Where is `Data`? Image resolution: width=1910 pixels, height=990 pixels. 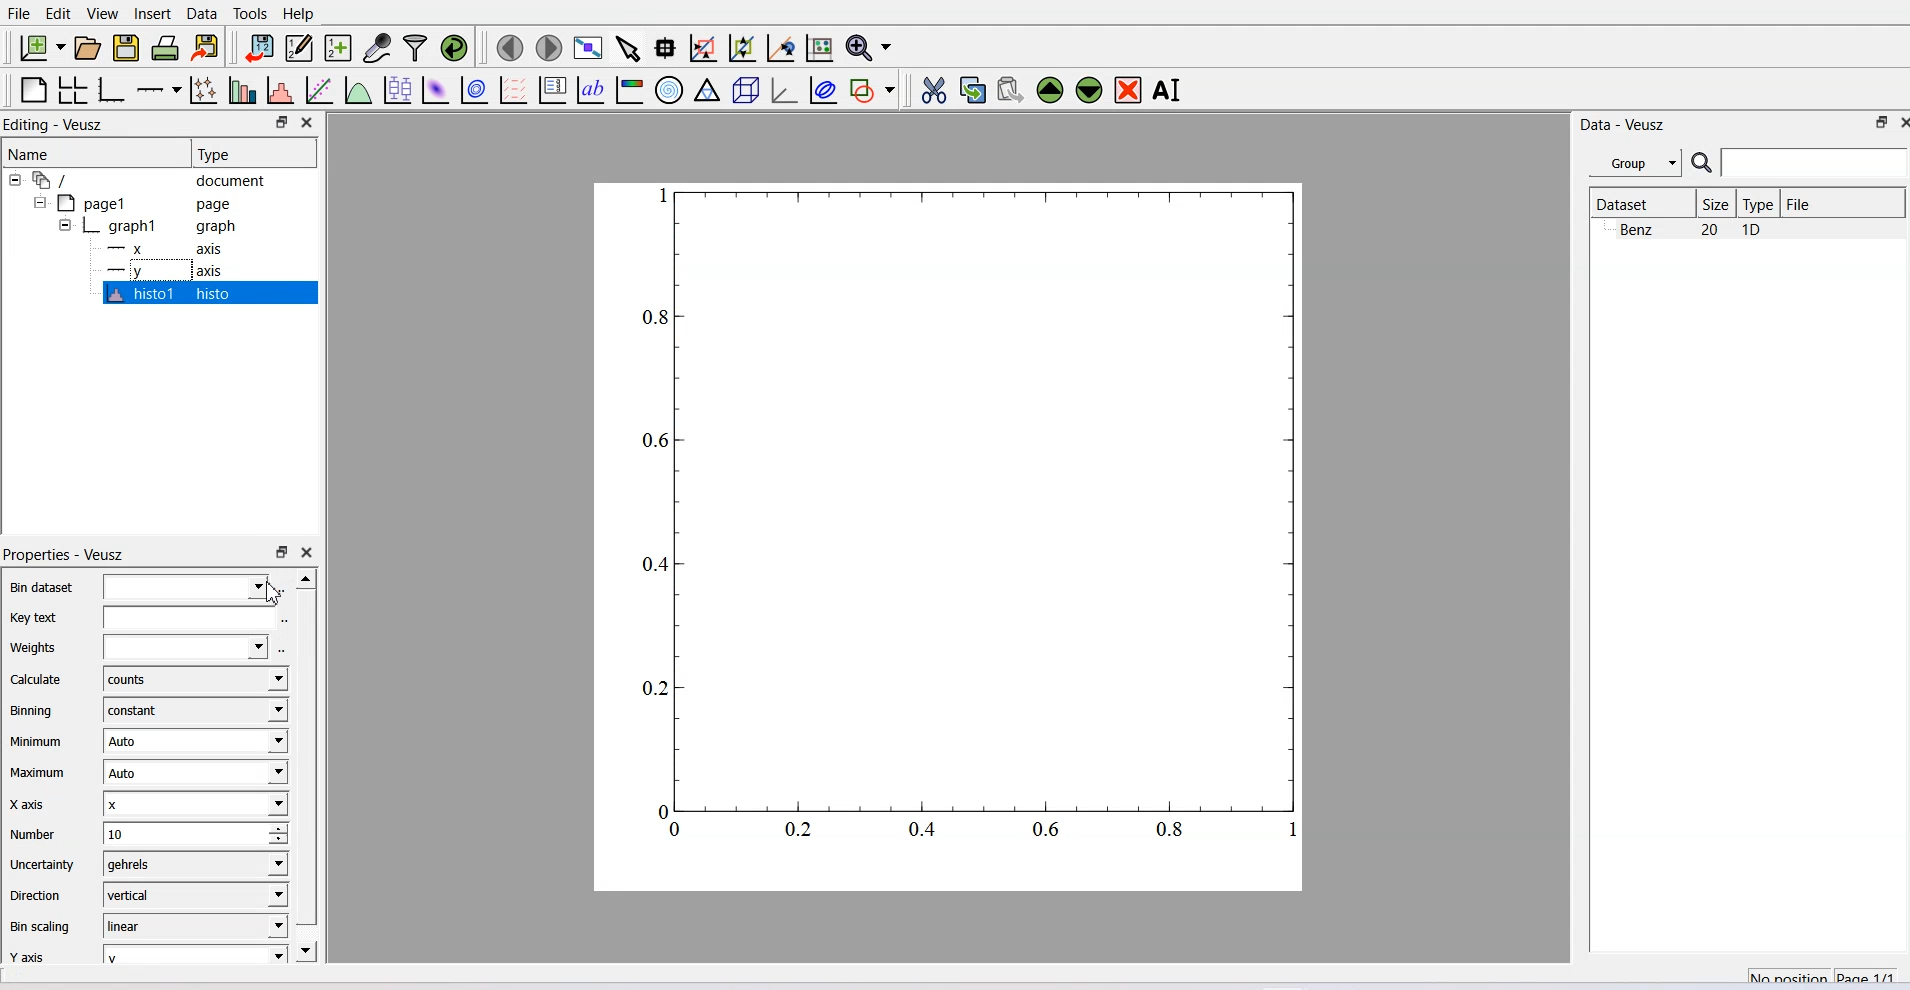 Data is located at coordinates (202, 14).